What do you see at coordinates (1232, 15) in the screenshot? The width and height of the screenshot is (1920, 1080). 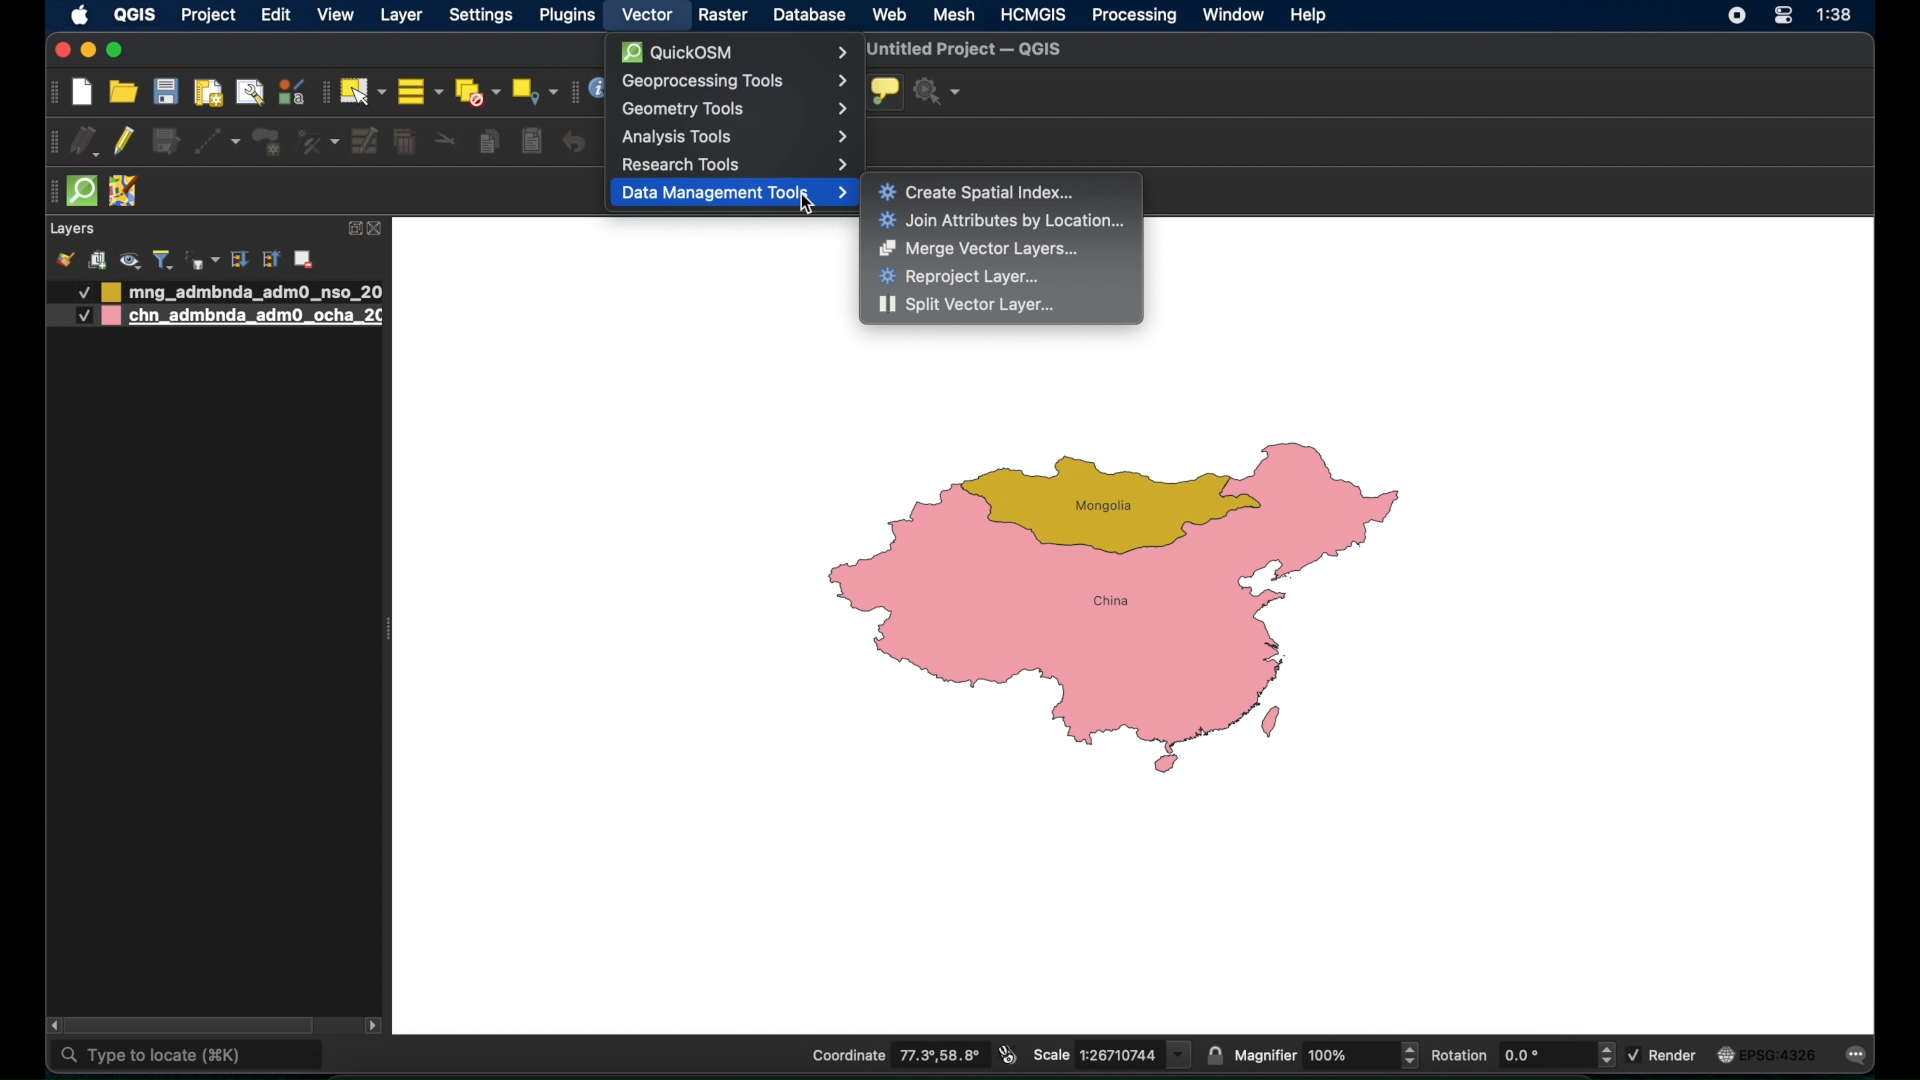 I see `window` at bounding box center [1232, 15].